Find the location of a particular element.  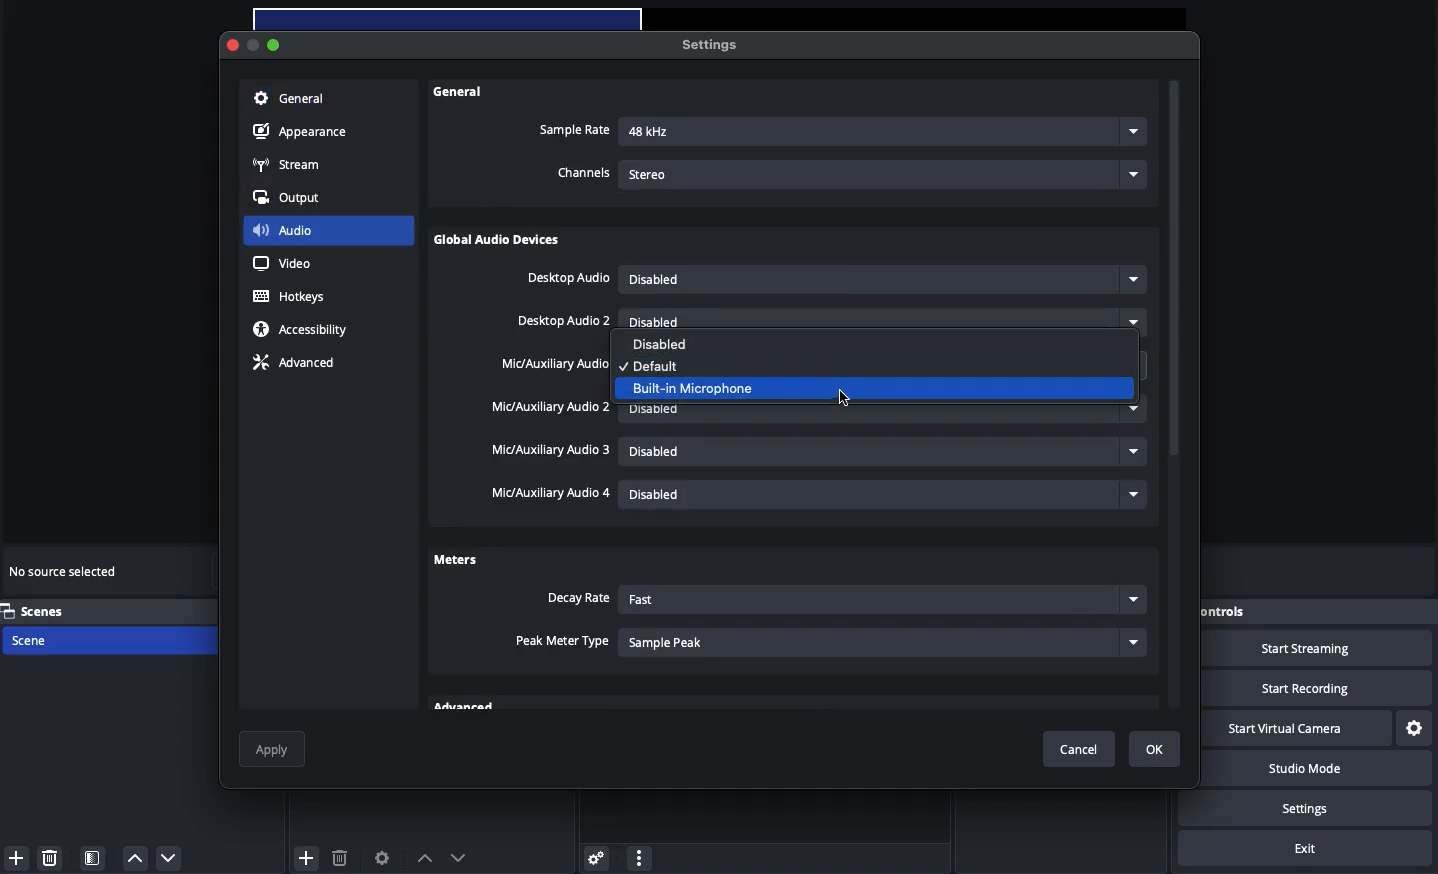

Sample rate is located at coordinates (574, 130).